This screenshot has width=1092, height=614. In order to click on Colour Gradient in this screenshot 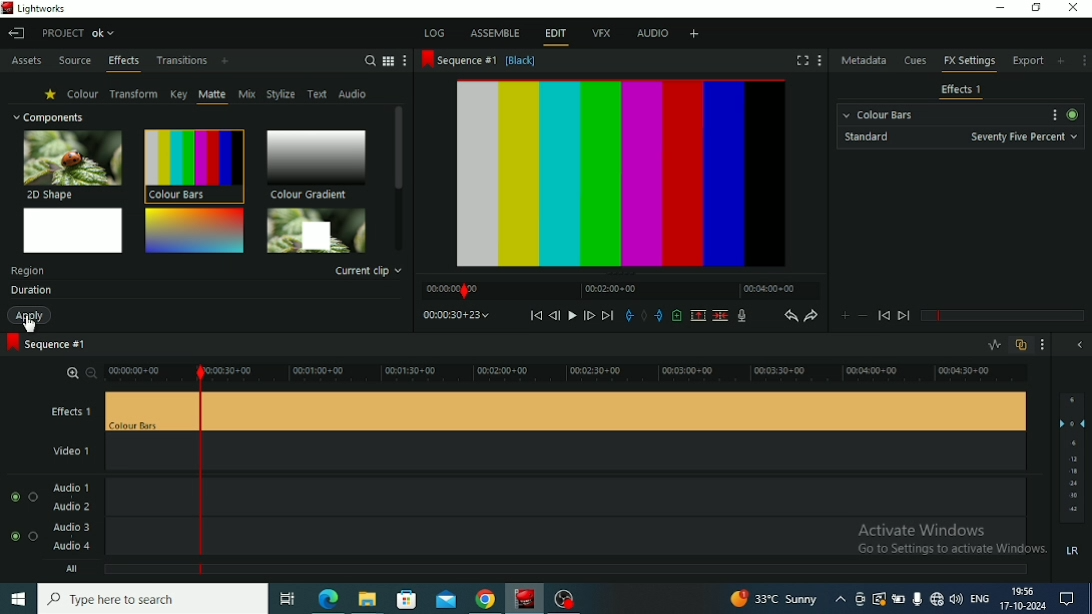, I will do `click(316, 164)`.